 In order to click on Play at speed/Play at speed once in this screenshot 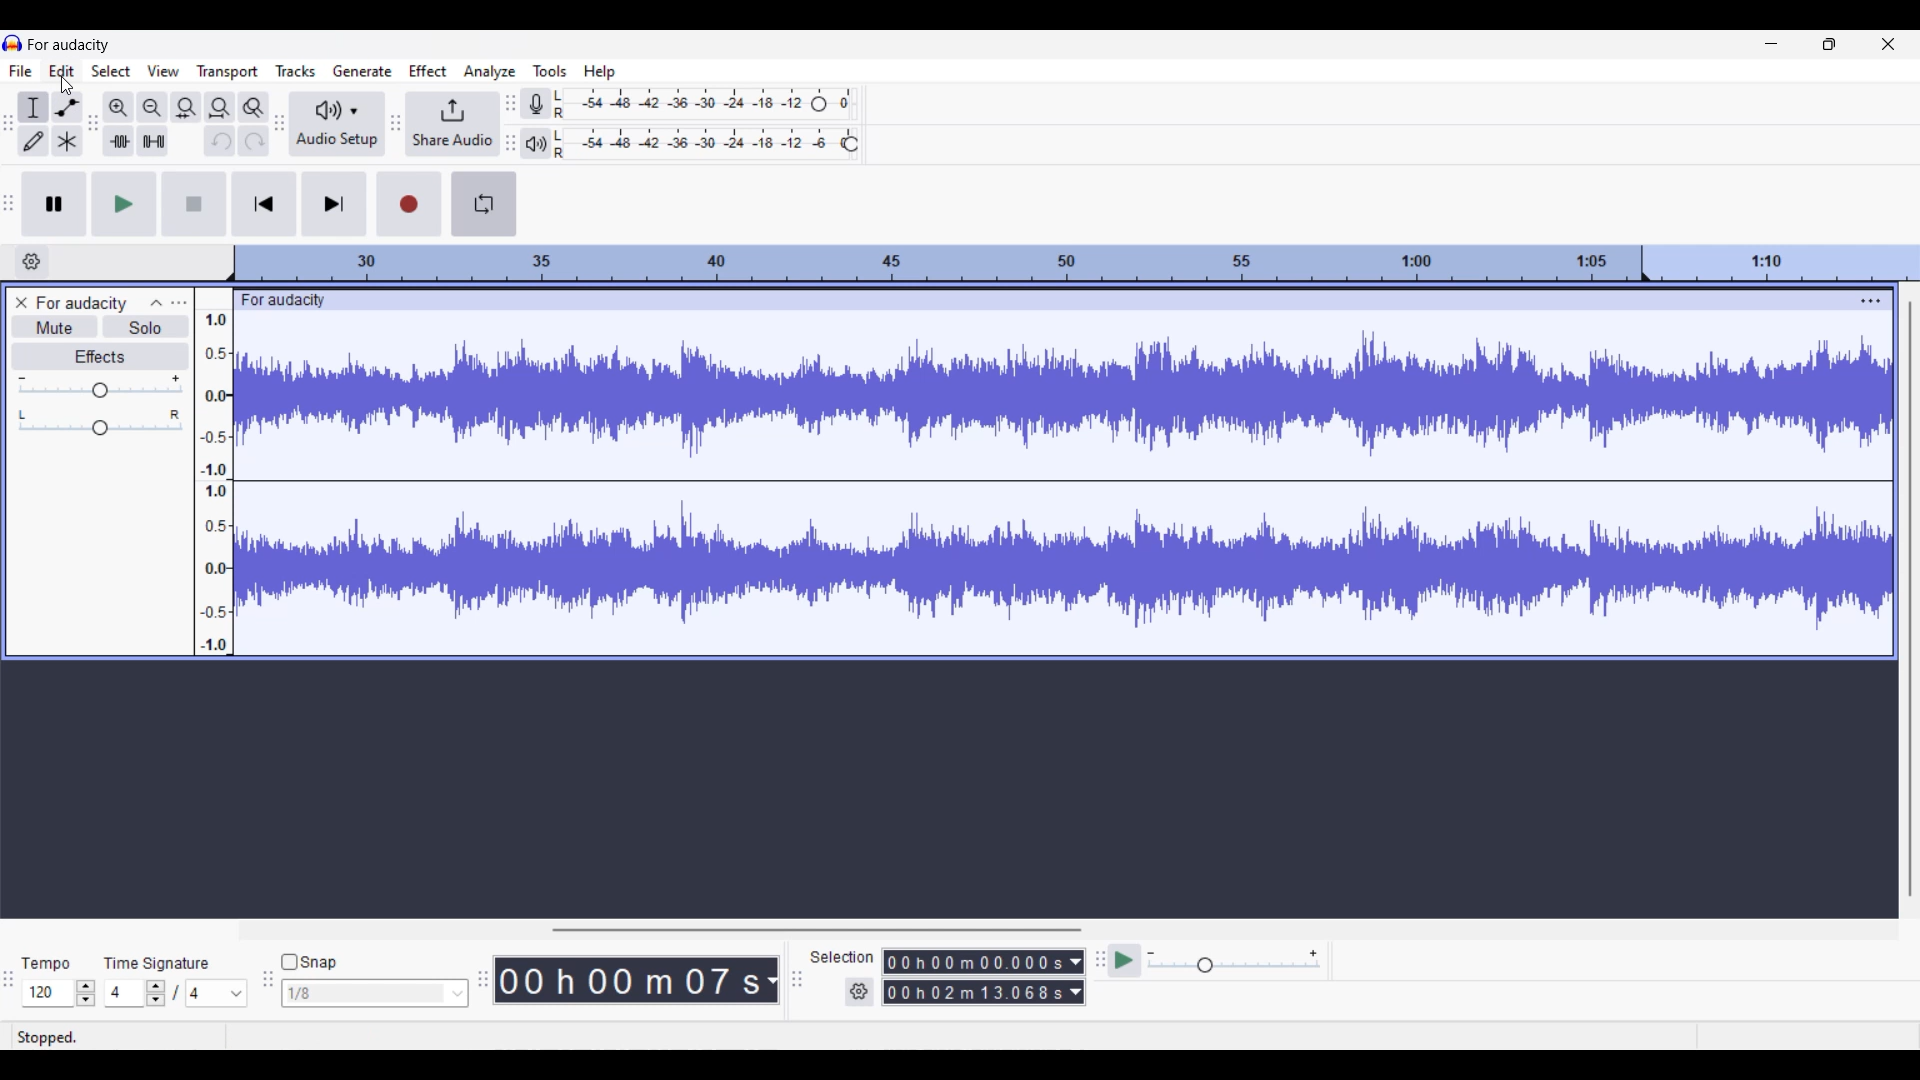, I will do `click(1124, 961)`.